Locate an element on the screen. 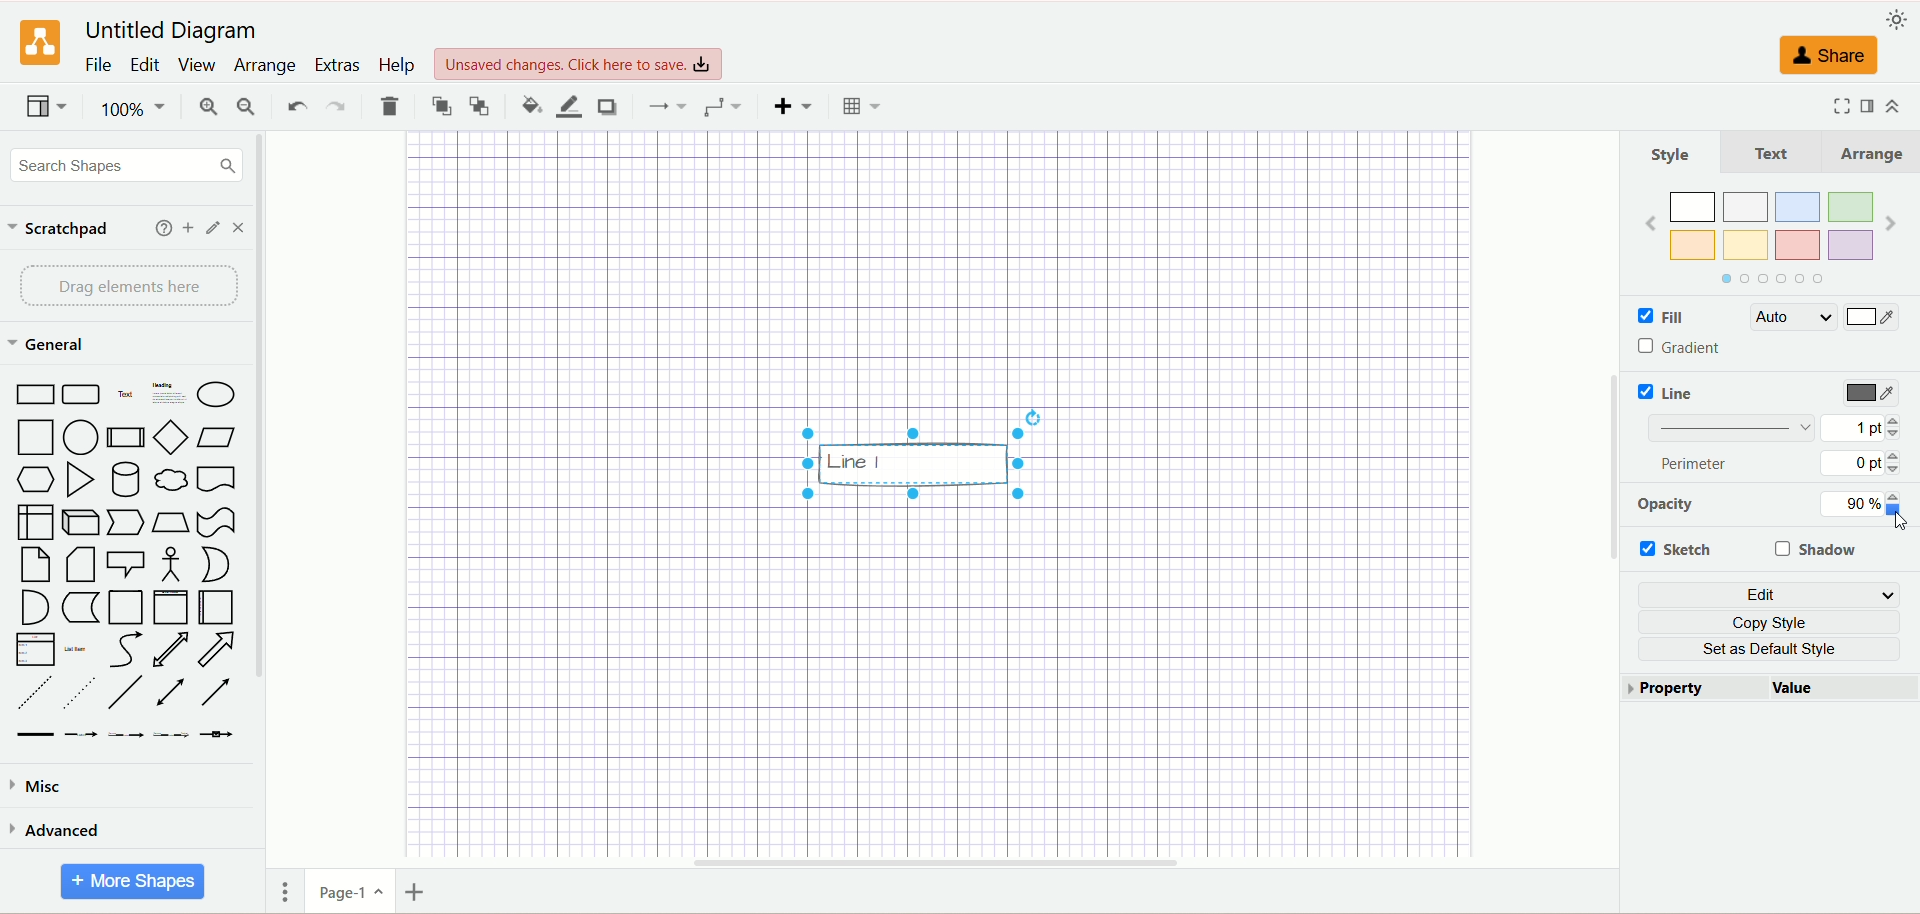 The height and width of the screenshot is (914, 1920). Card is located at coordinates (80, 565).